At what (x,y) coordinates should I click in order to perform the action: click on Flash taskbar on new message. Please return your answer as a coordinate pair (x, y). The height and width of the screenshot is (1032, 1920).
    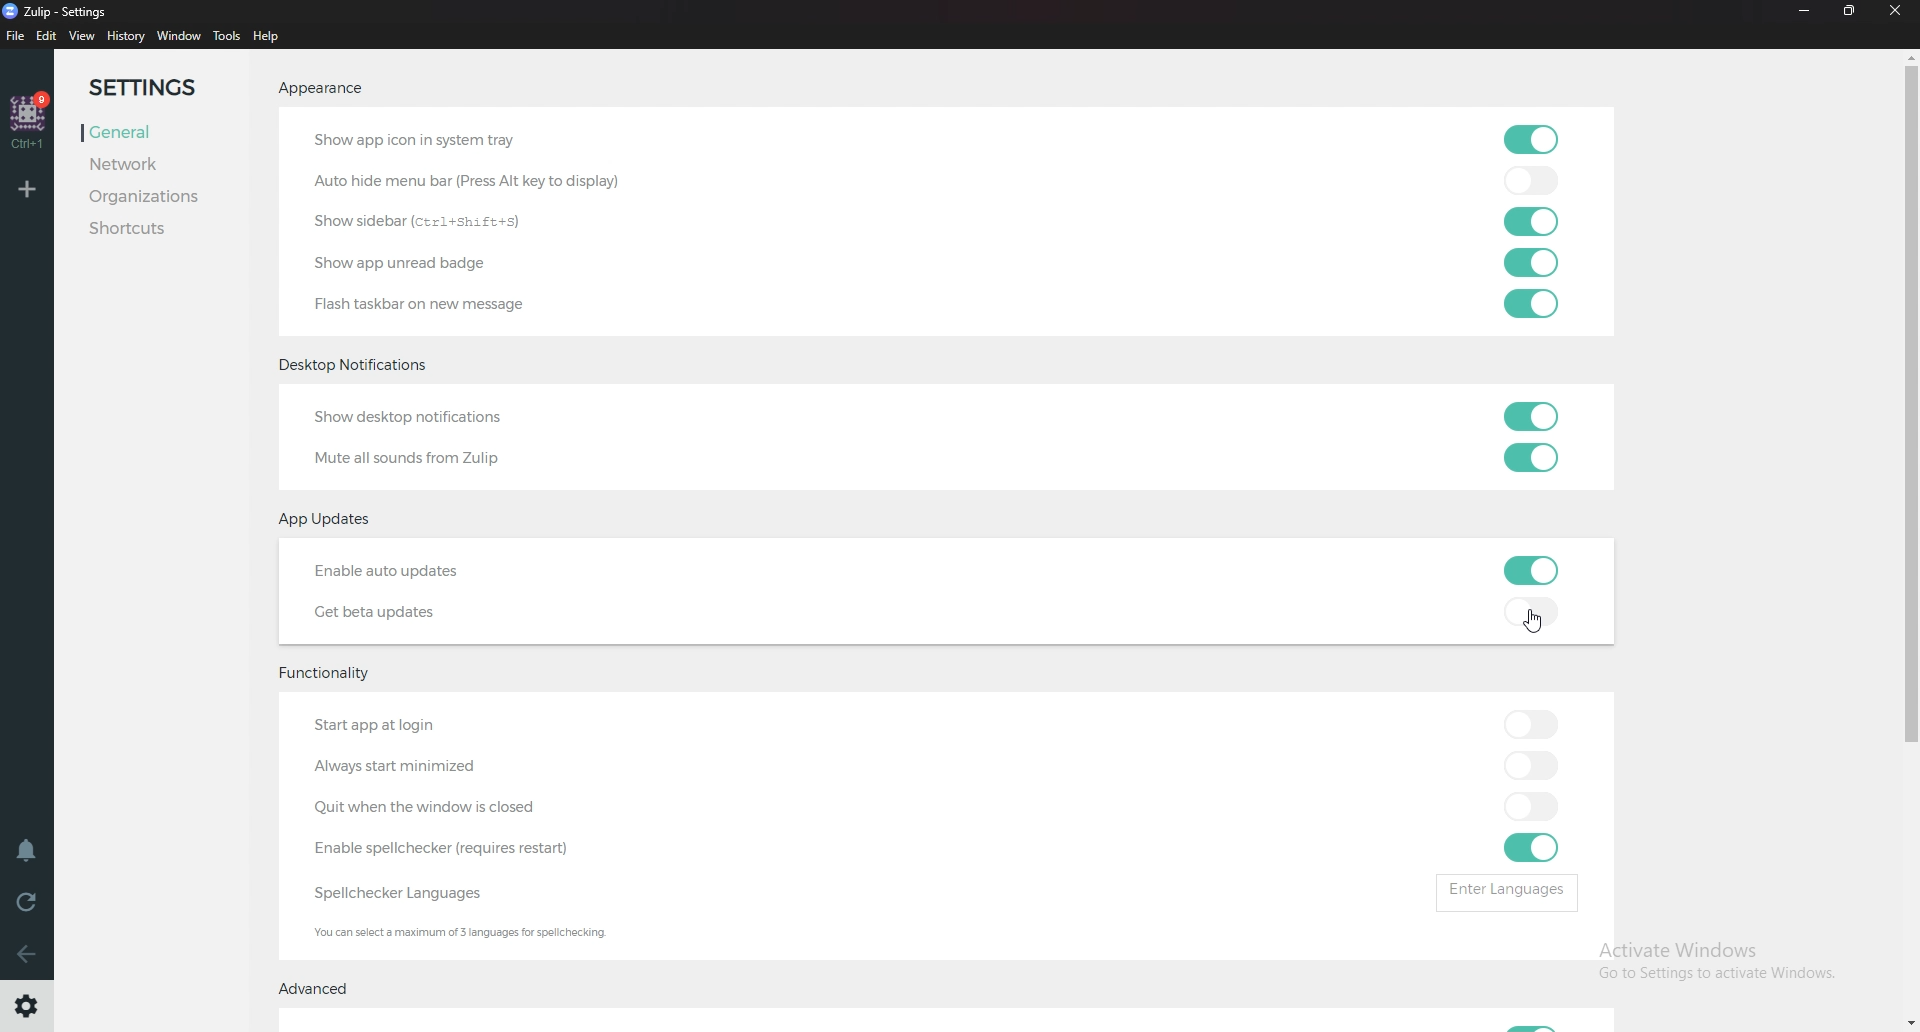
    Looking at the image, I should click on (474, 308).